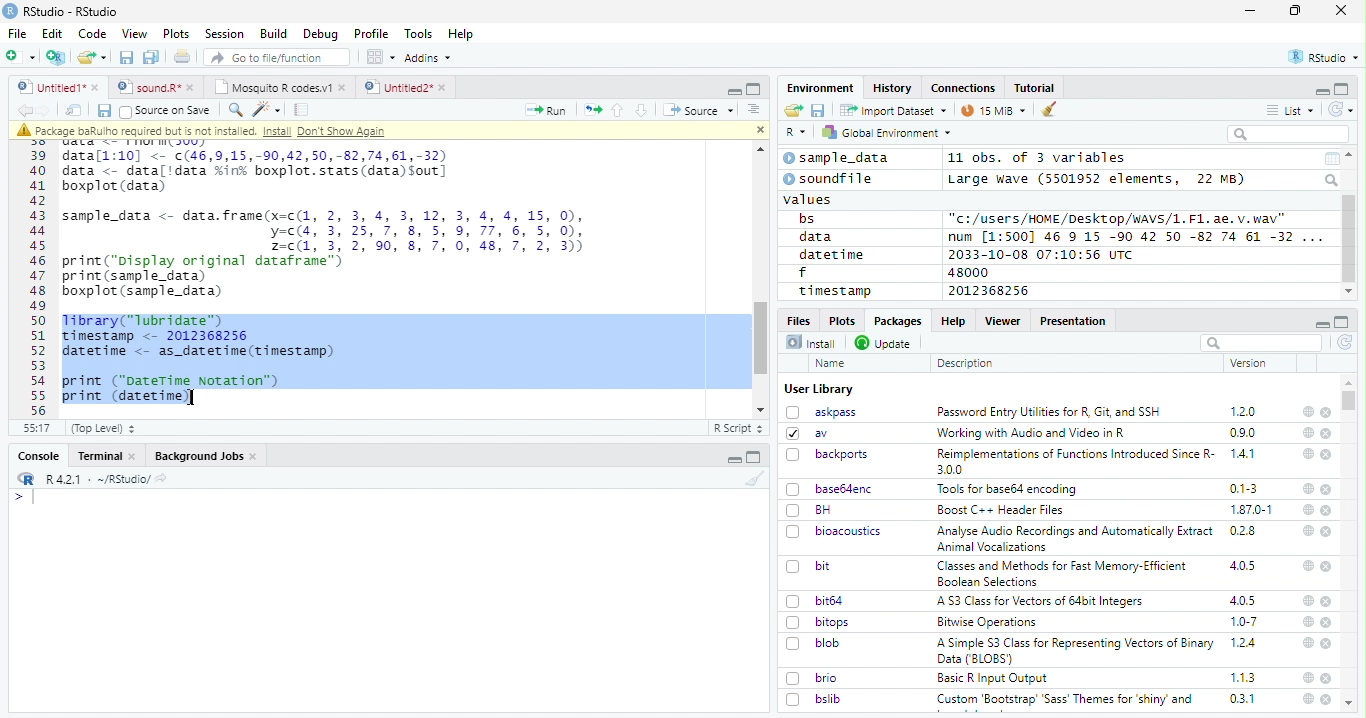  What do you see at coordinates (1326, 699) in the screenshot?
I see `close` at bounding box center [1326, 699].